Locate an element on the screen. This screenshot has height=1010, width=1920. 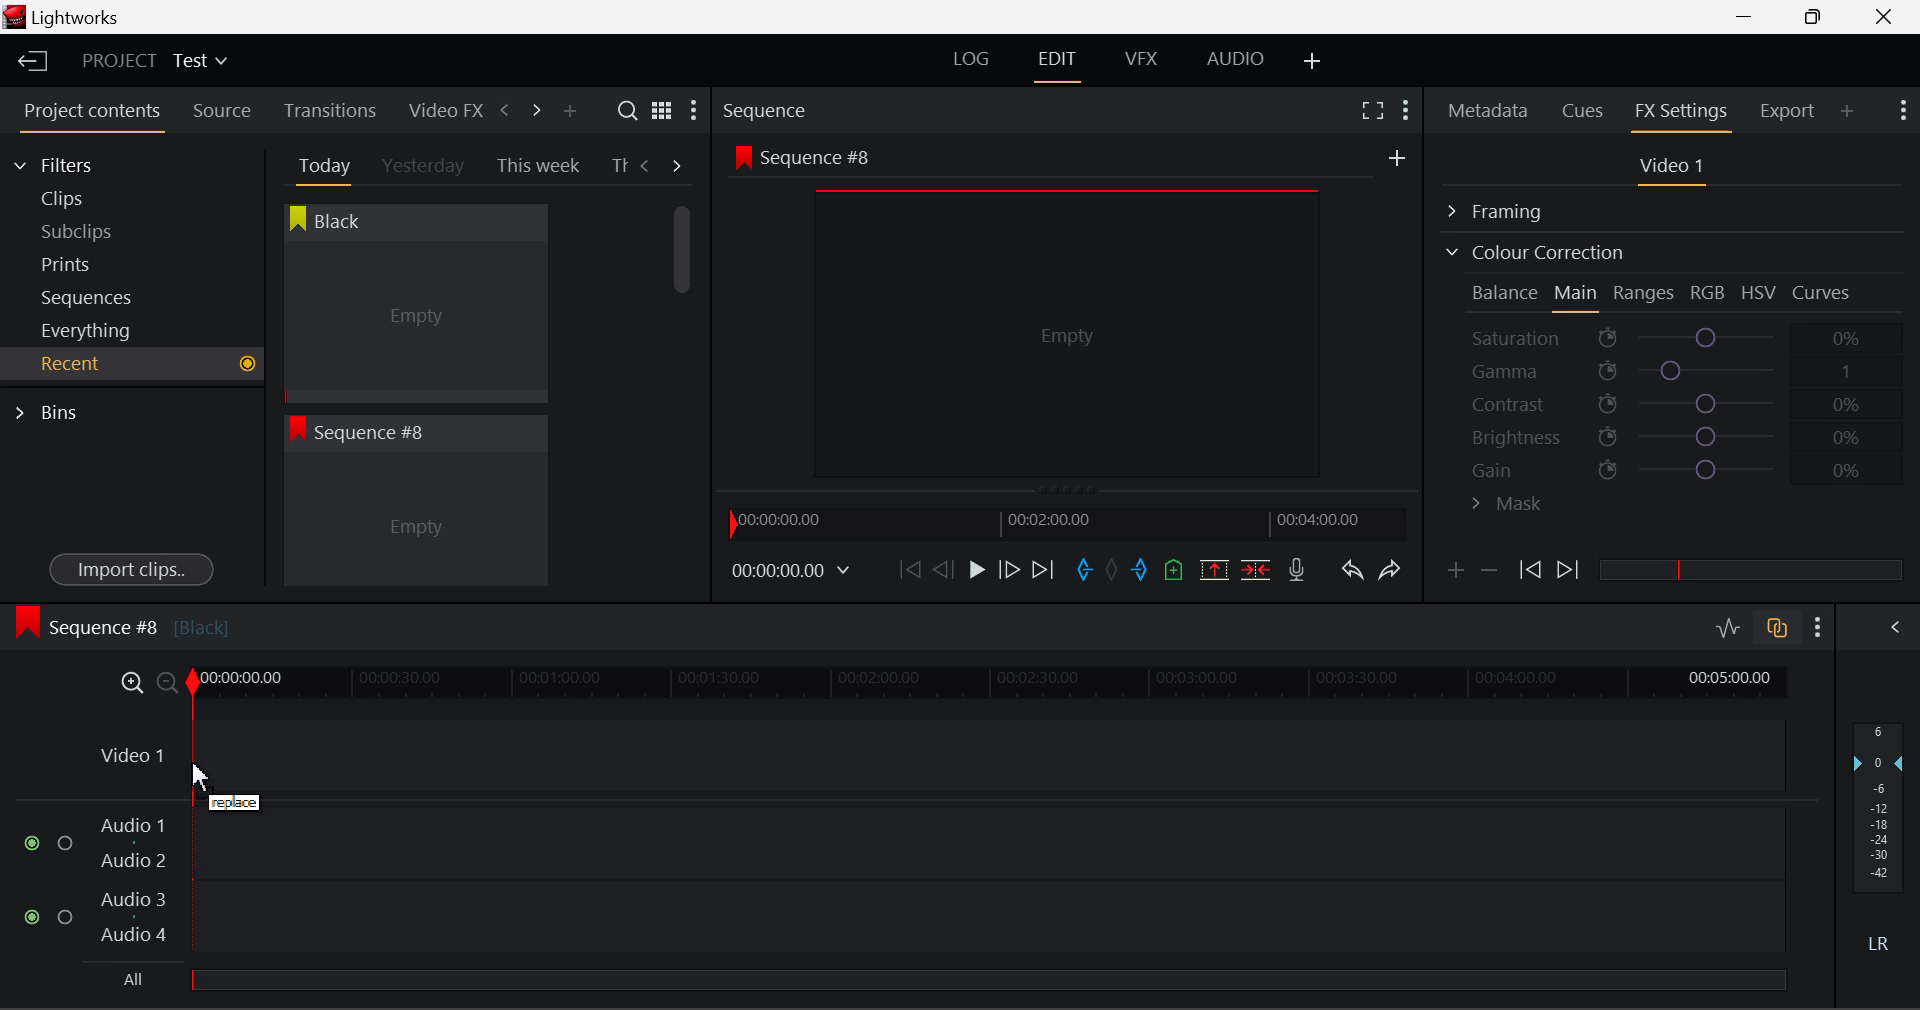
MOUSE_UP Cursor Position is located at coordinates (220, 781).